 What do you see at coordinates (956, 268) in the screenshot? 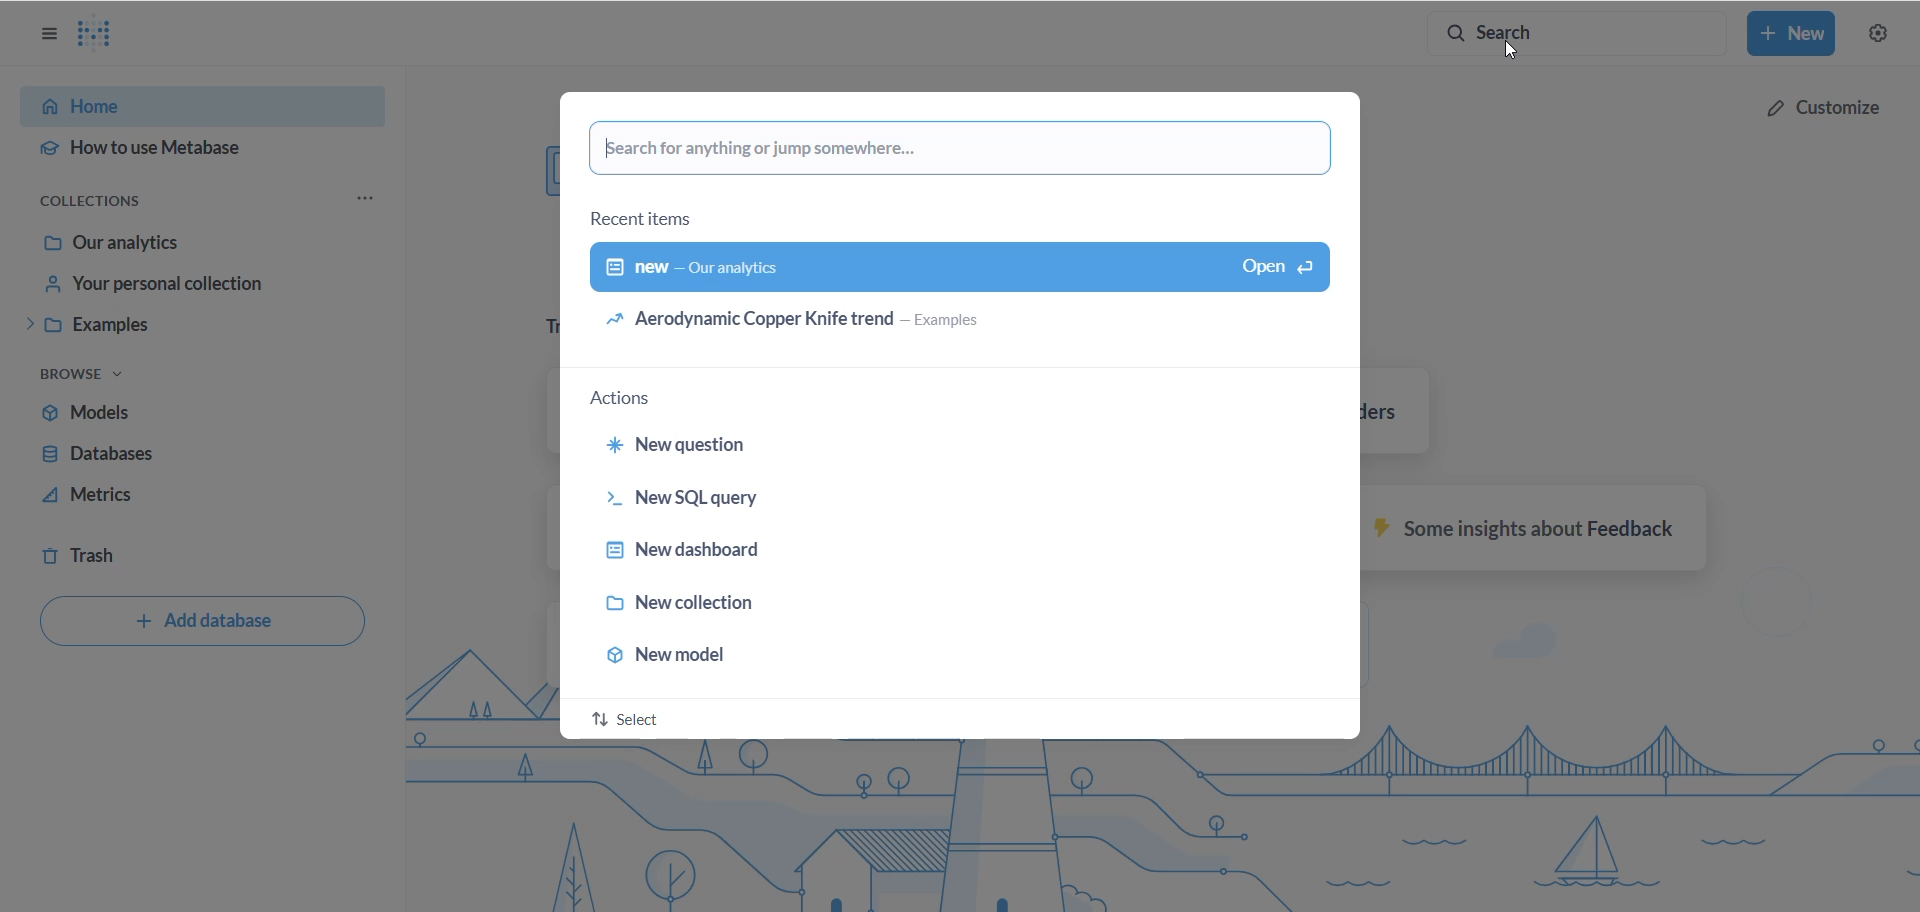
I see `new dashboard` at bounding box center [956, 268].